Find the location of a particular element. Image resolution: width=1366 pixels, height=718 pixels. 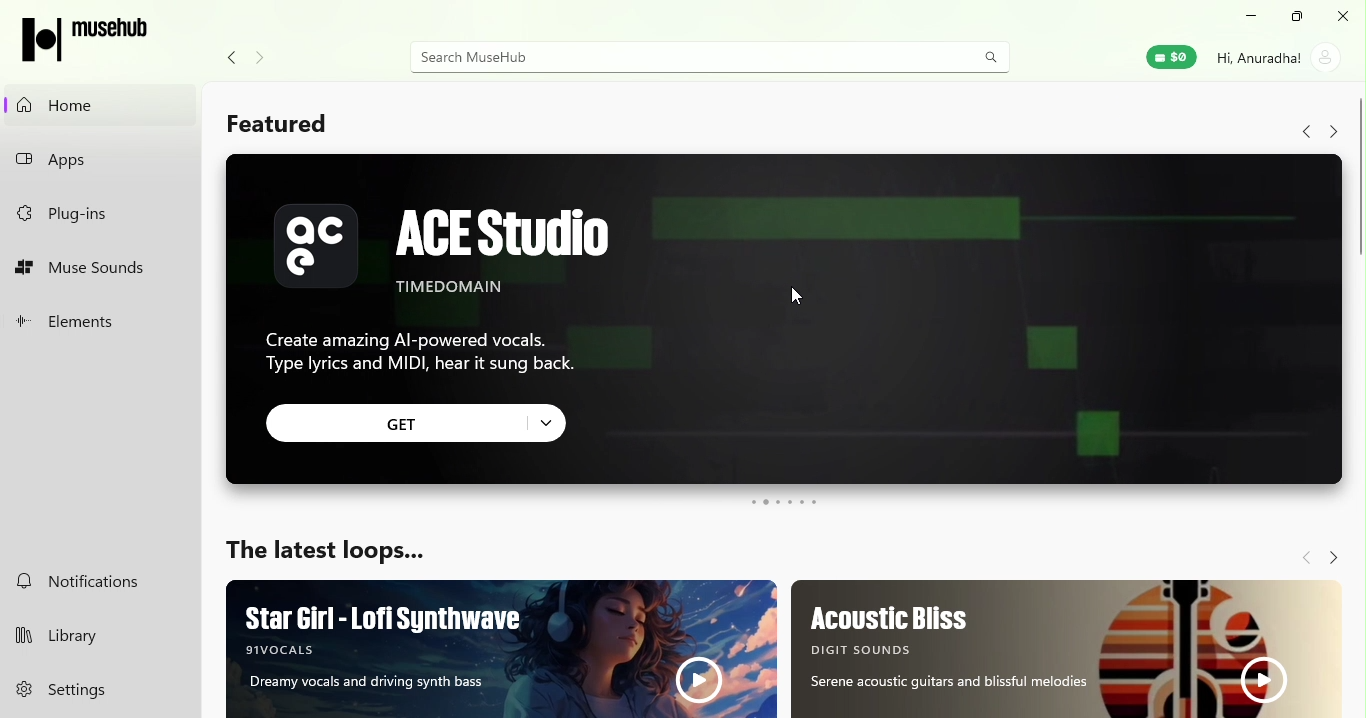

settings is located at coordinates (80, 691).